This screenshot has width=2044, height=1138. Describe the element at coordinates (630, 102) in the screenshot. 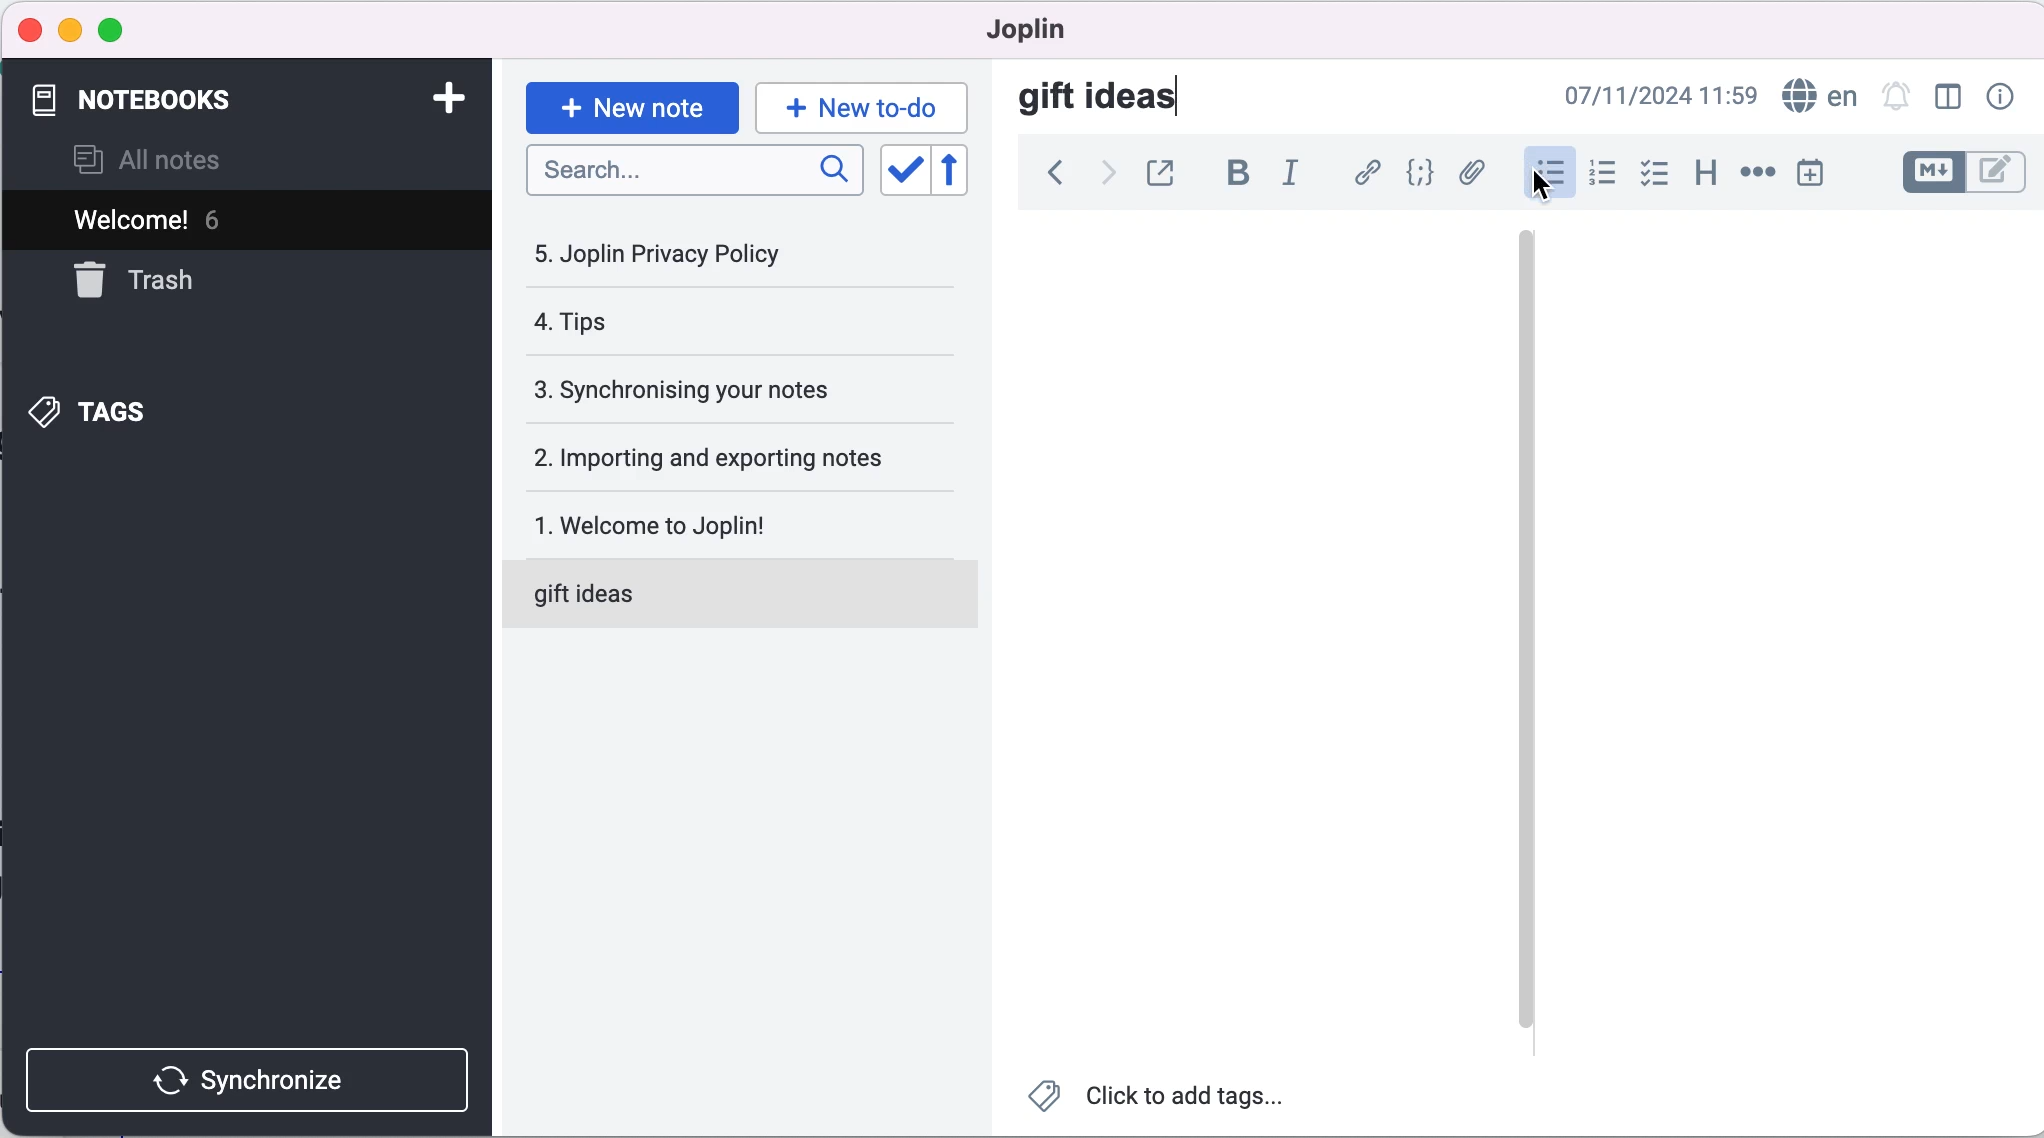

I see `new note` at that location.